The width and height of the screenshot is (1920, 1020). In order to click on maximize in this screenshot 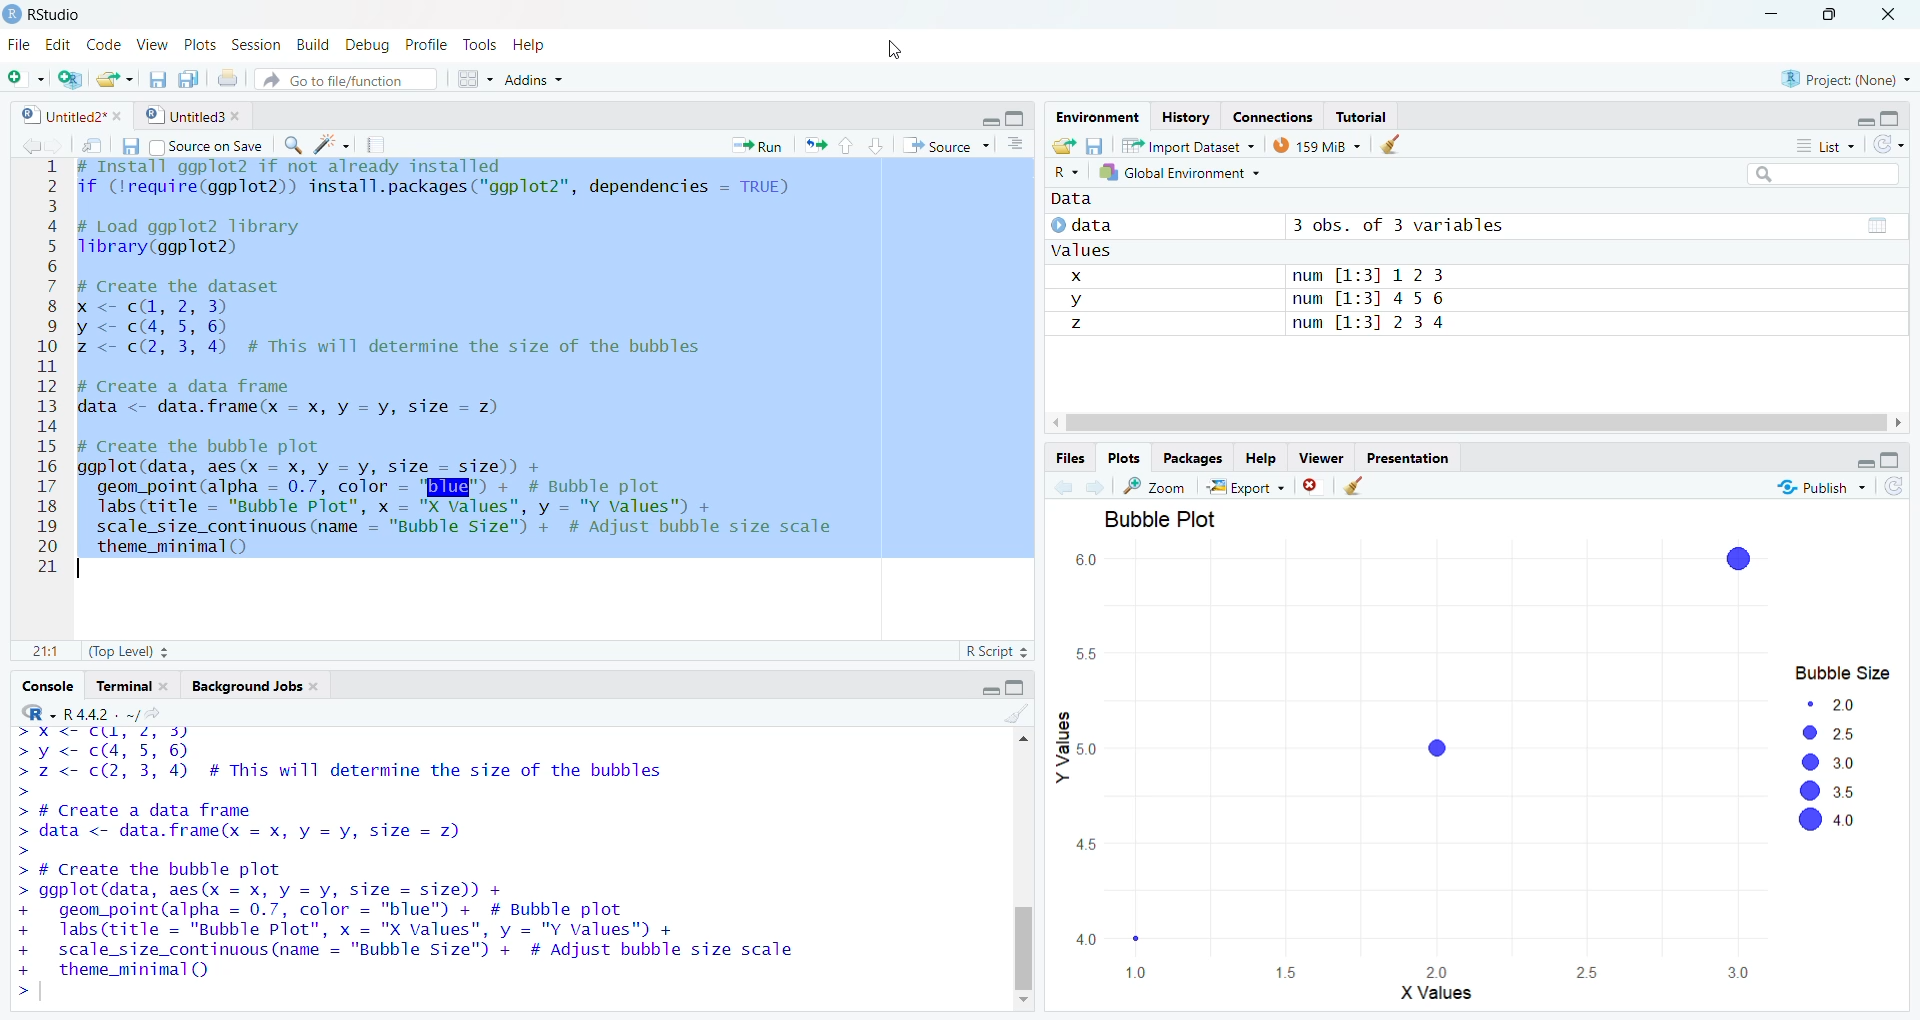, I will do `click(1834, 20)`.